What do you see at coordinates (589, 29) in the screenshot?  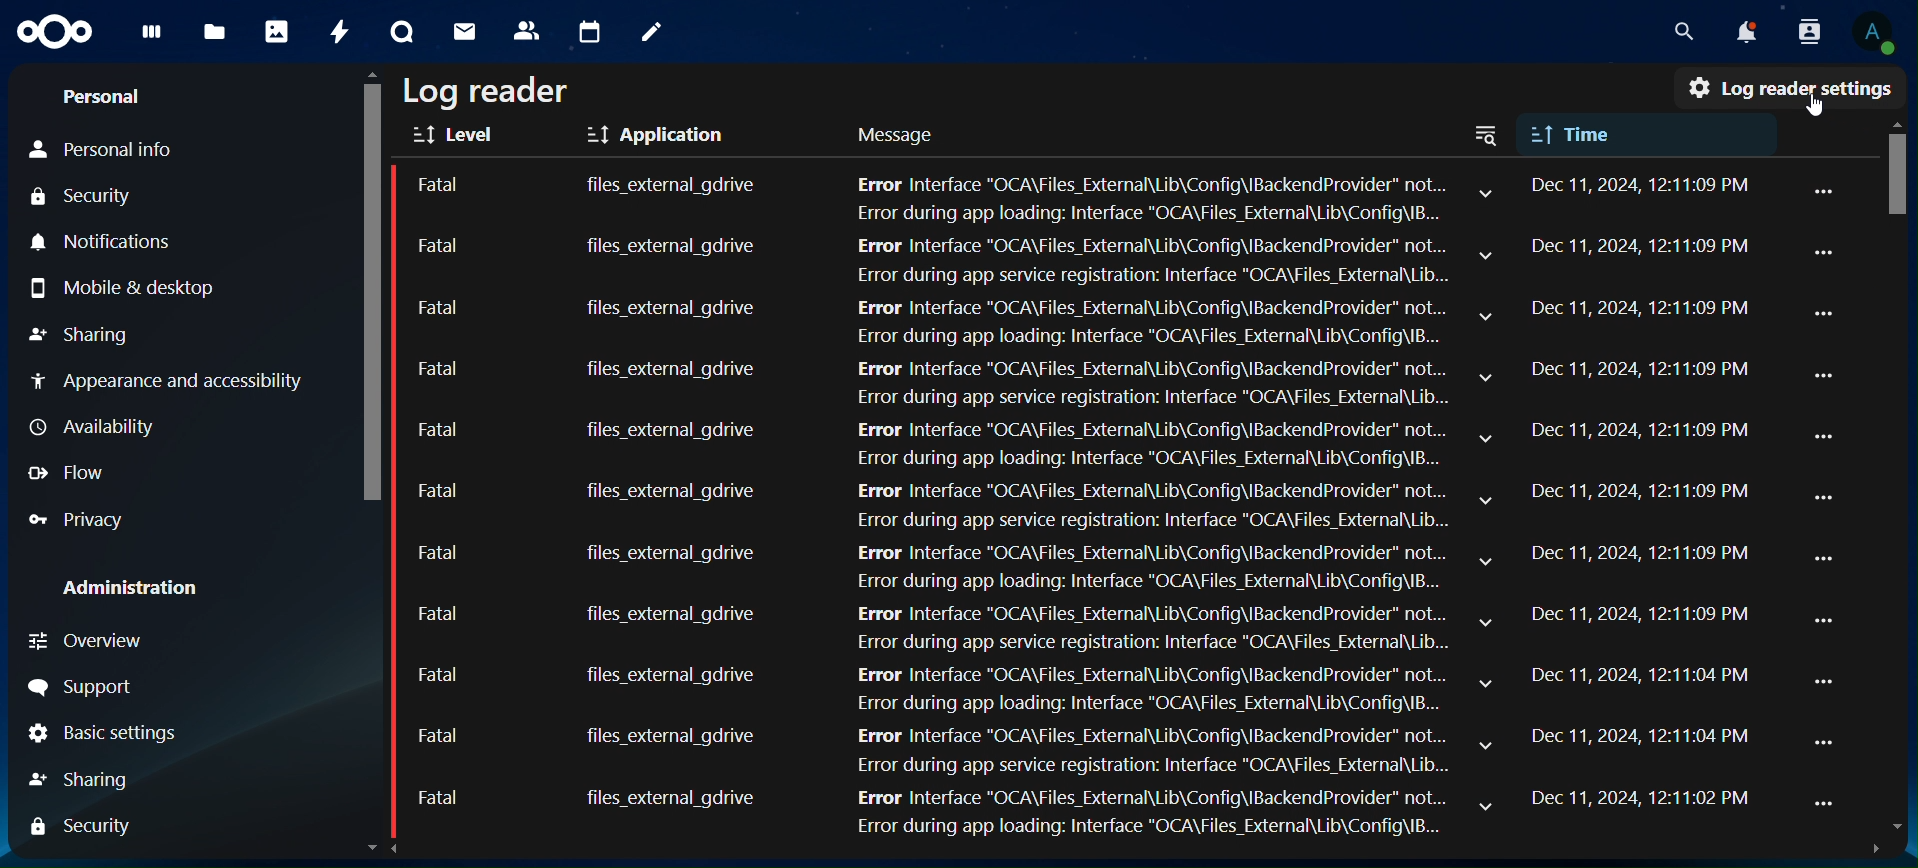 I see `calendar` at bounding box center [589, 29].